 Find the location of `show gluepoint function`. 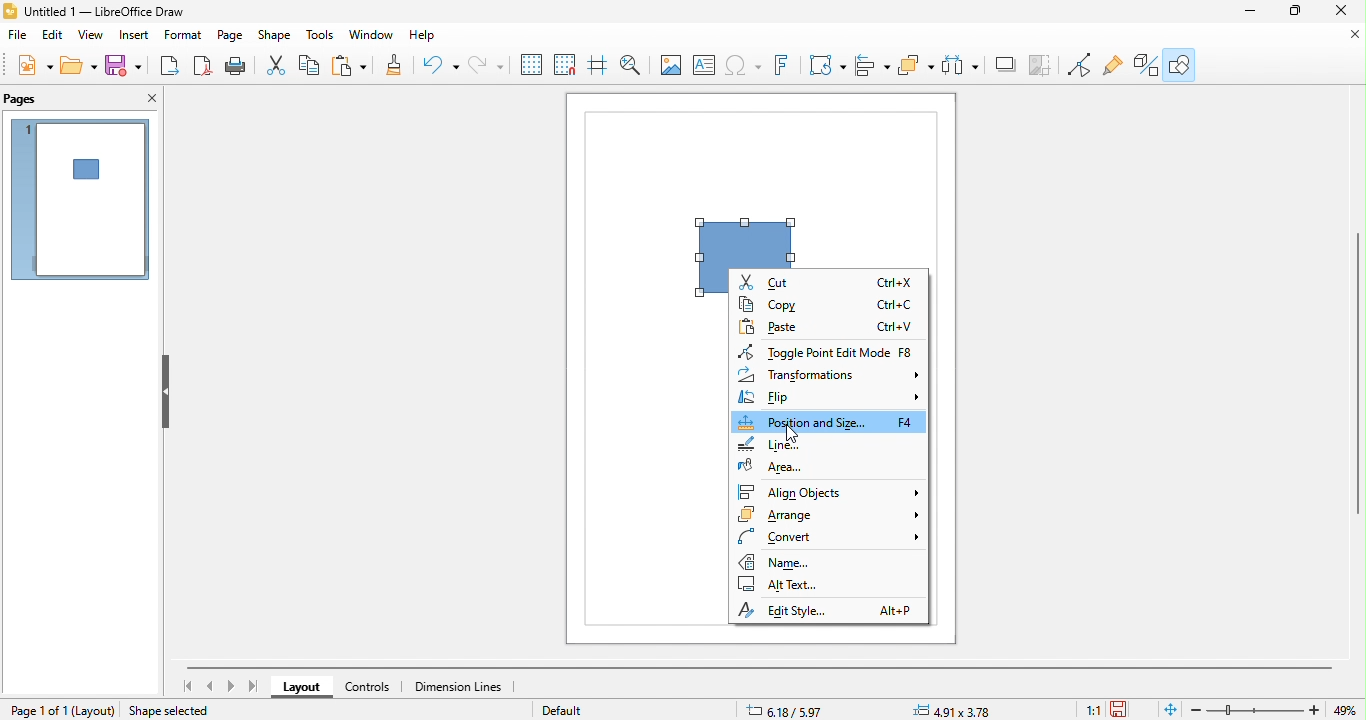

show gluepoint function is located at coordinates (1111, 66).